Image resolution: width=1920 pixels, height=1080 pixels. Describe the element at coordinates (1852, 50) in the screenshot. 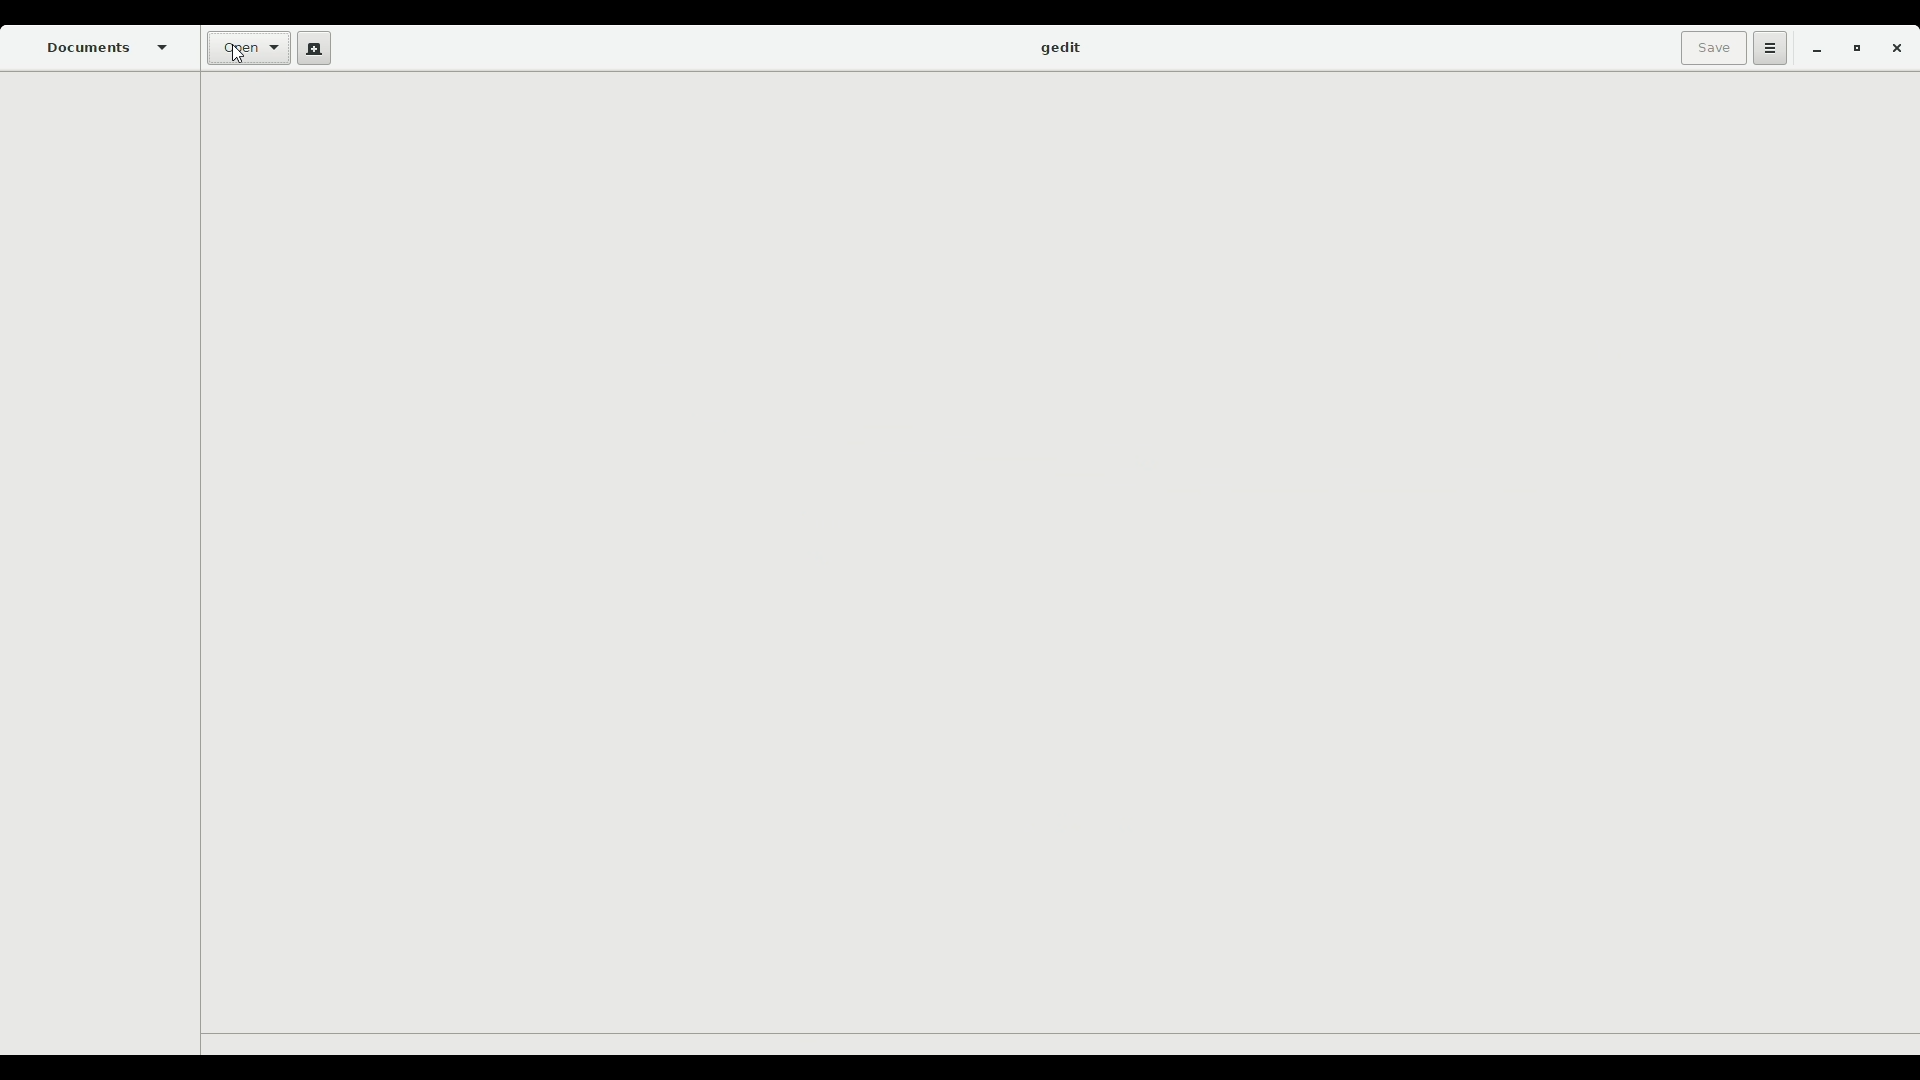

I see `Restore` at that location.